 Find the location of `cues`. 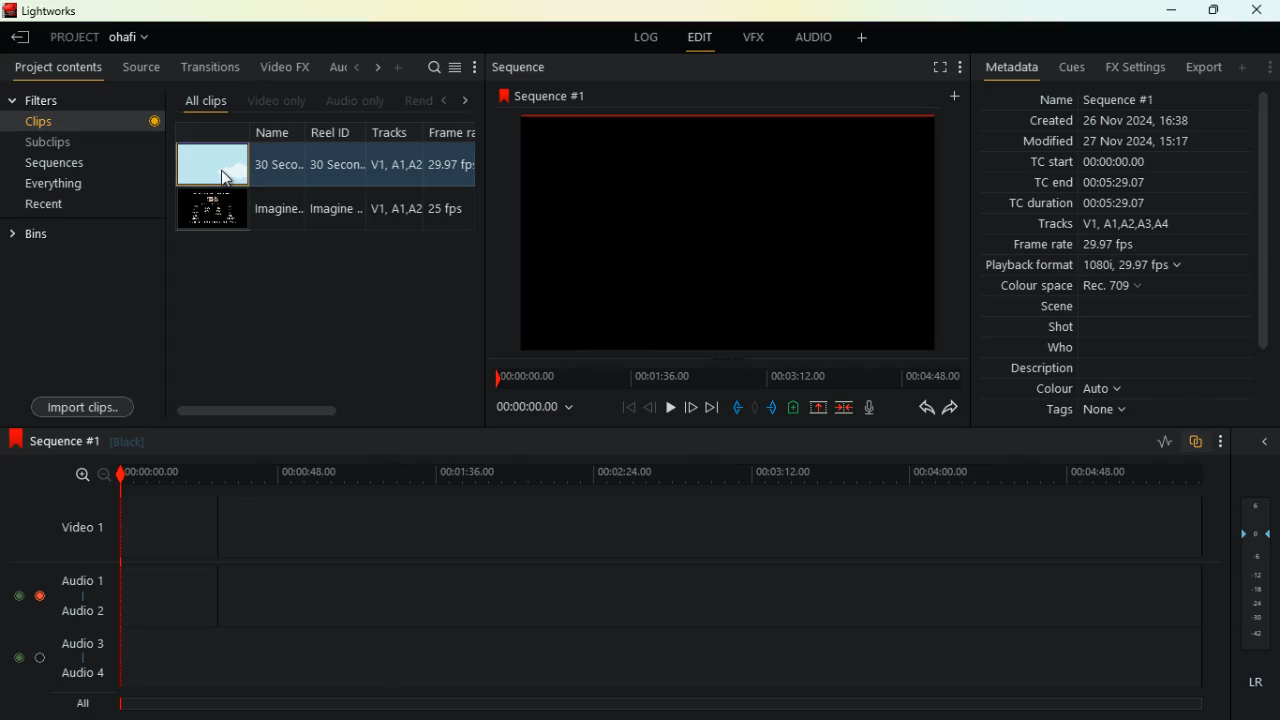

cues is located at coordinates (1074, 68).